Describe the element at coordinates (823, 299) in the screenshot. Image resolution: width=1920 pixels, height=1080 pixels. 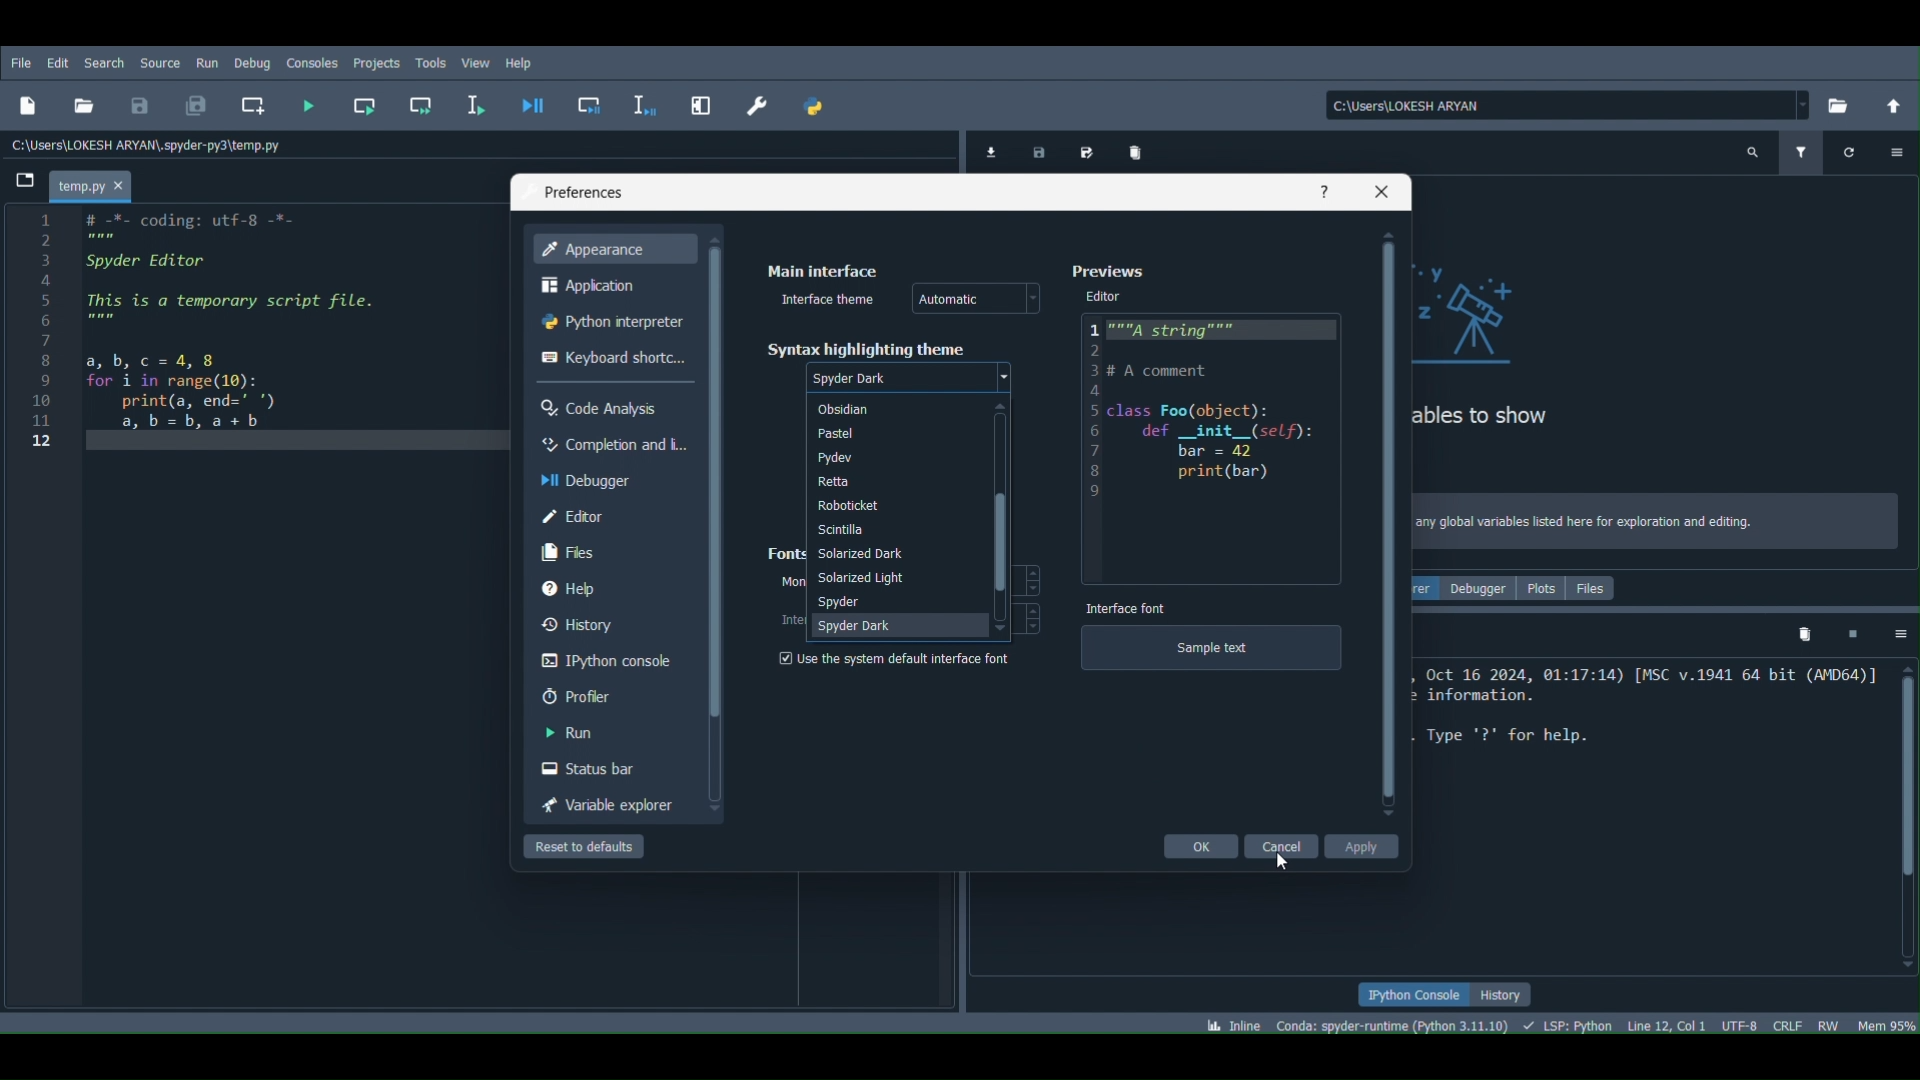
I see `Interface theme` at that location.